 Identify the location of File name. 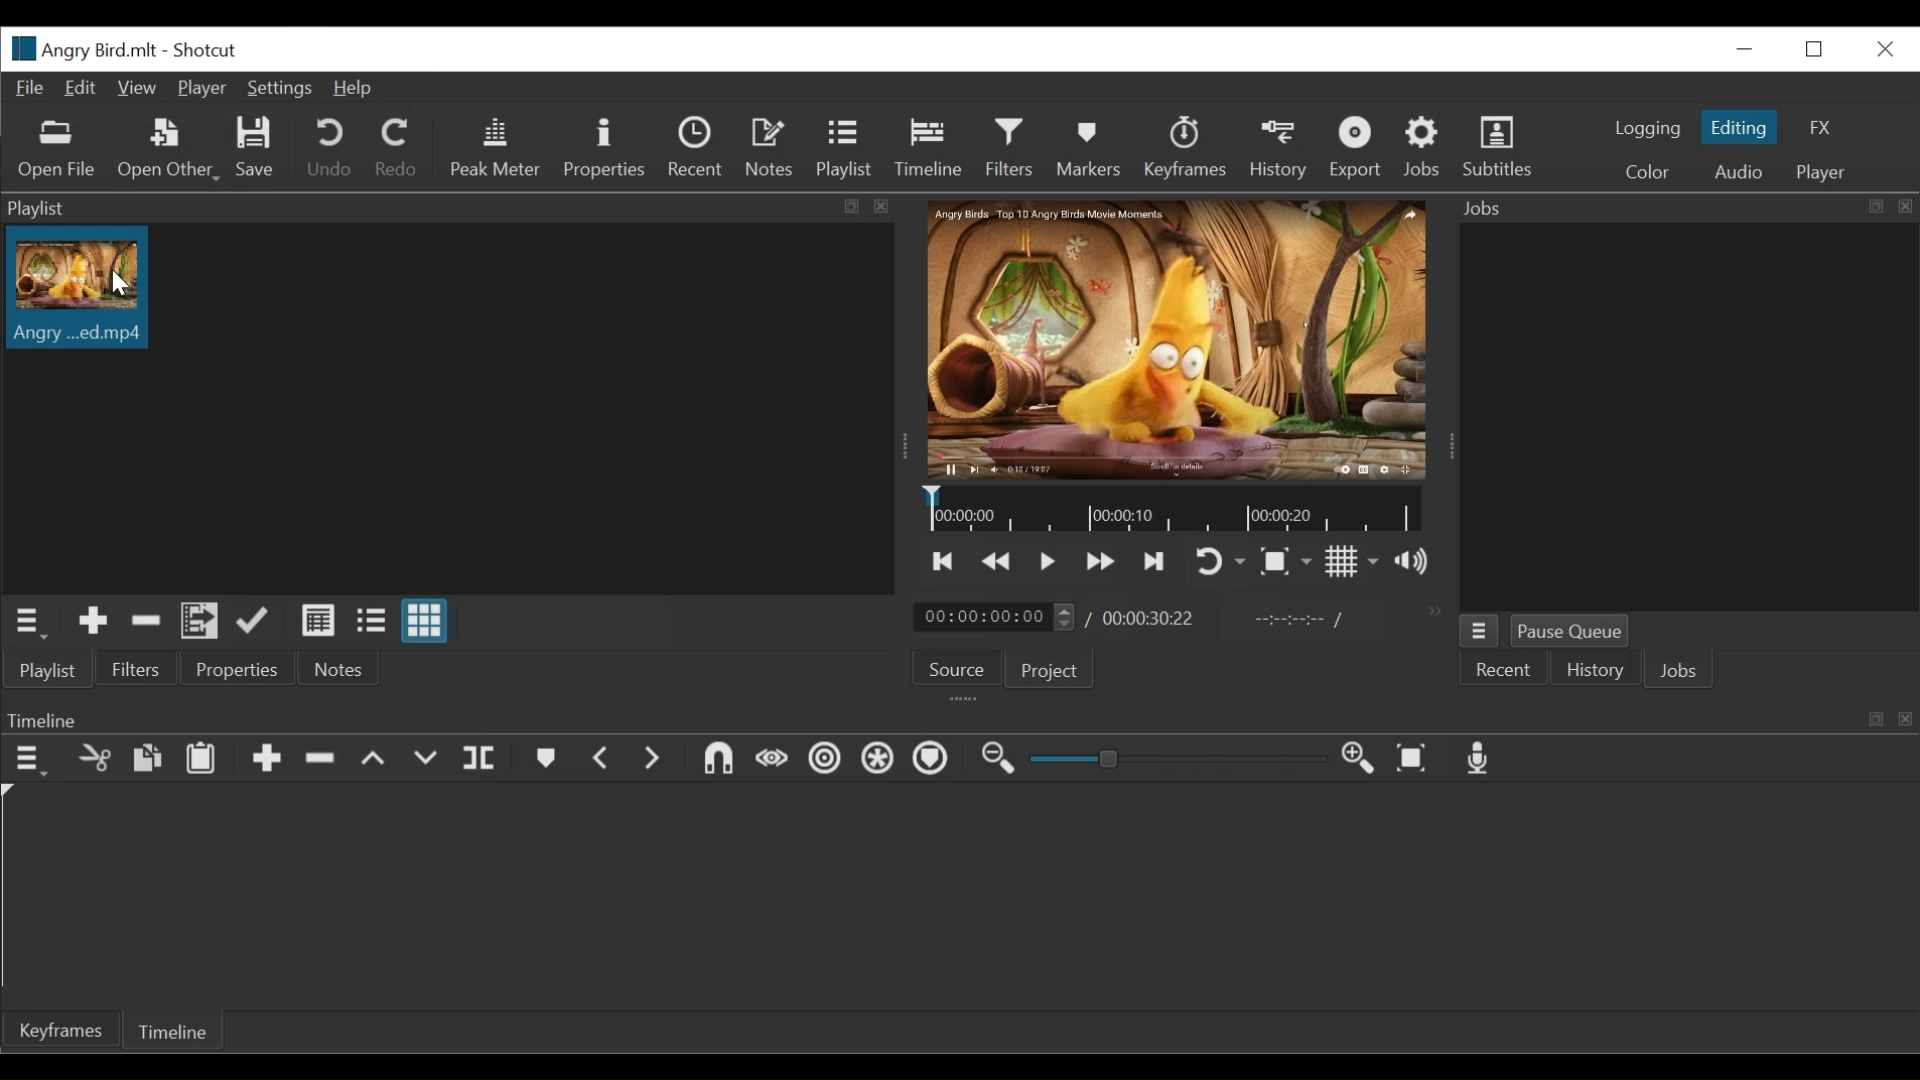
(82, 49).